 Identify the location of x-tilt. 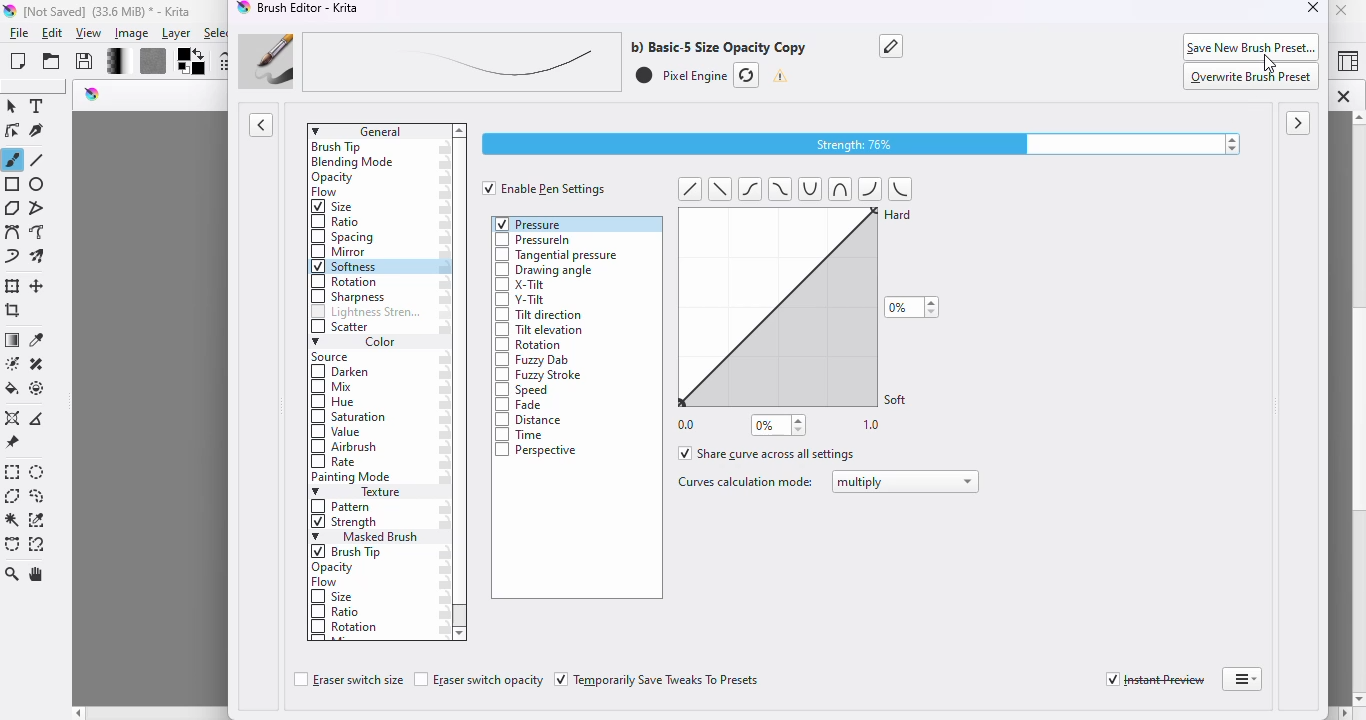
(521, 286).